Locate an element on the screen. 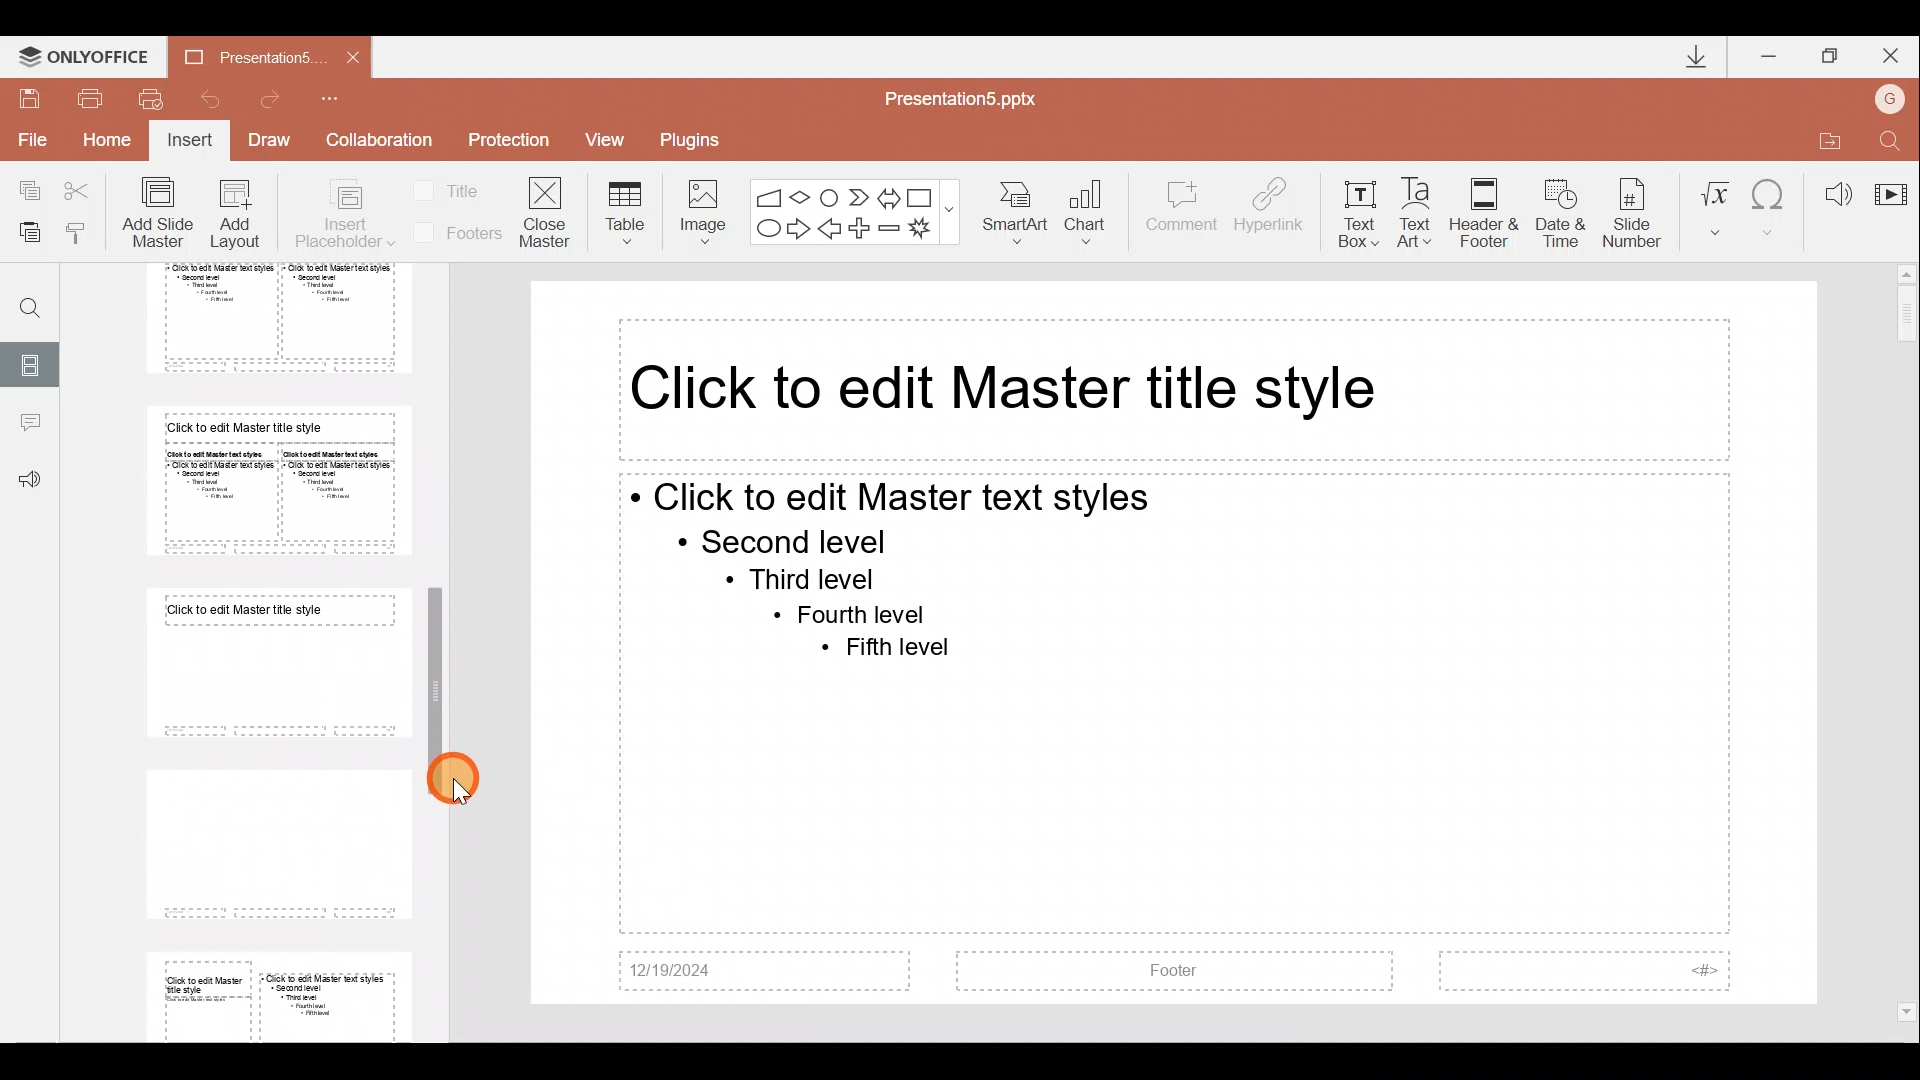 The width and height of the screenshot is (1920, 1080). Maximize is located at coordinates (1831, 53).